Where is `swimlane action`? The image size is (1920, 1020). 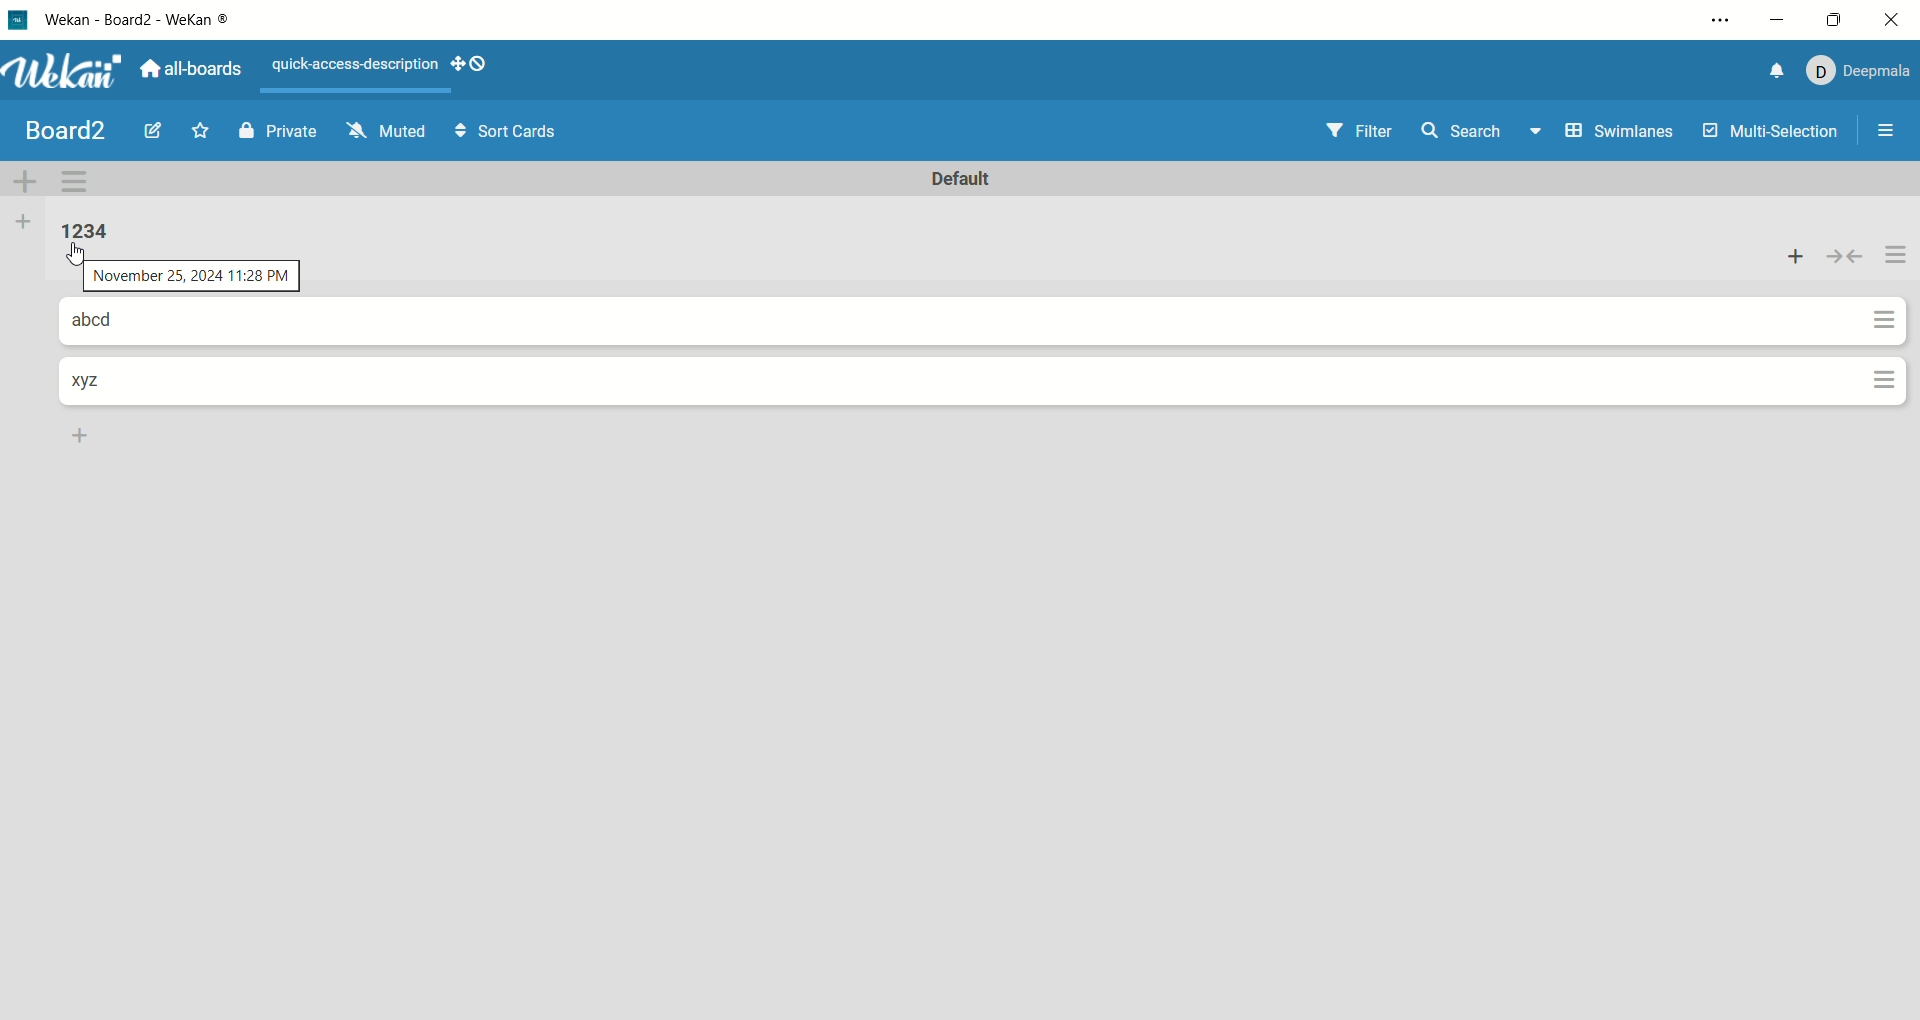
swimlane action is located at coordinates (80, 181).